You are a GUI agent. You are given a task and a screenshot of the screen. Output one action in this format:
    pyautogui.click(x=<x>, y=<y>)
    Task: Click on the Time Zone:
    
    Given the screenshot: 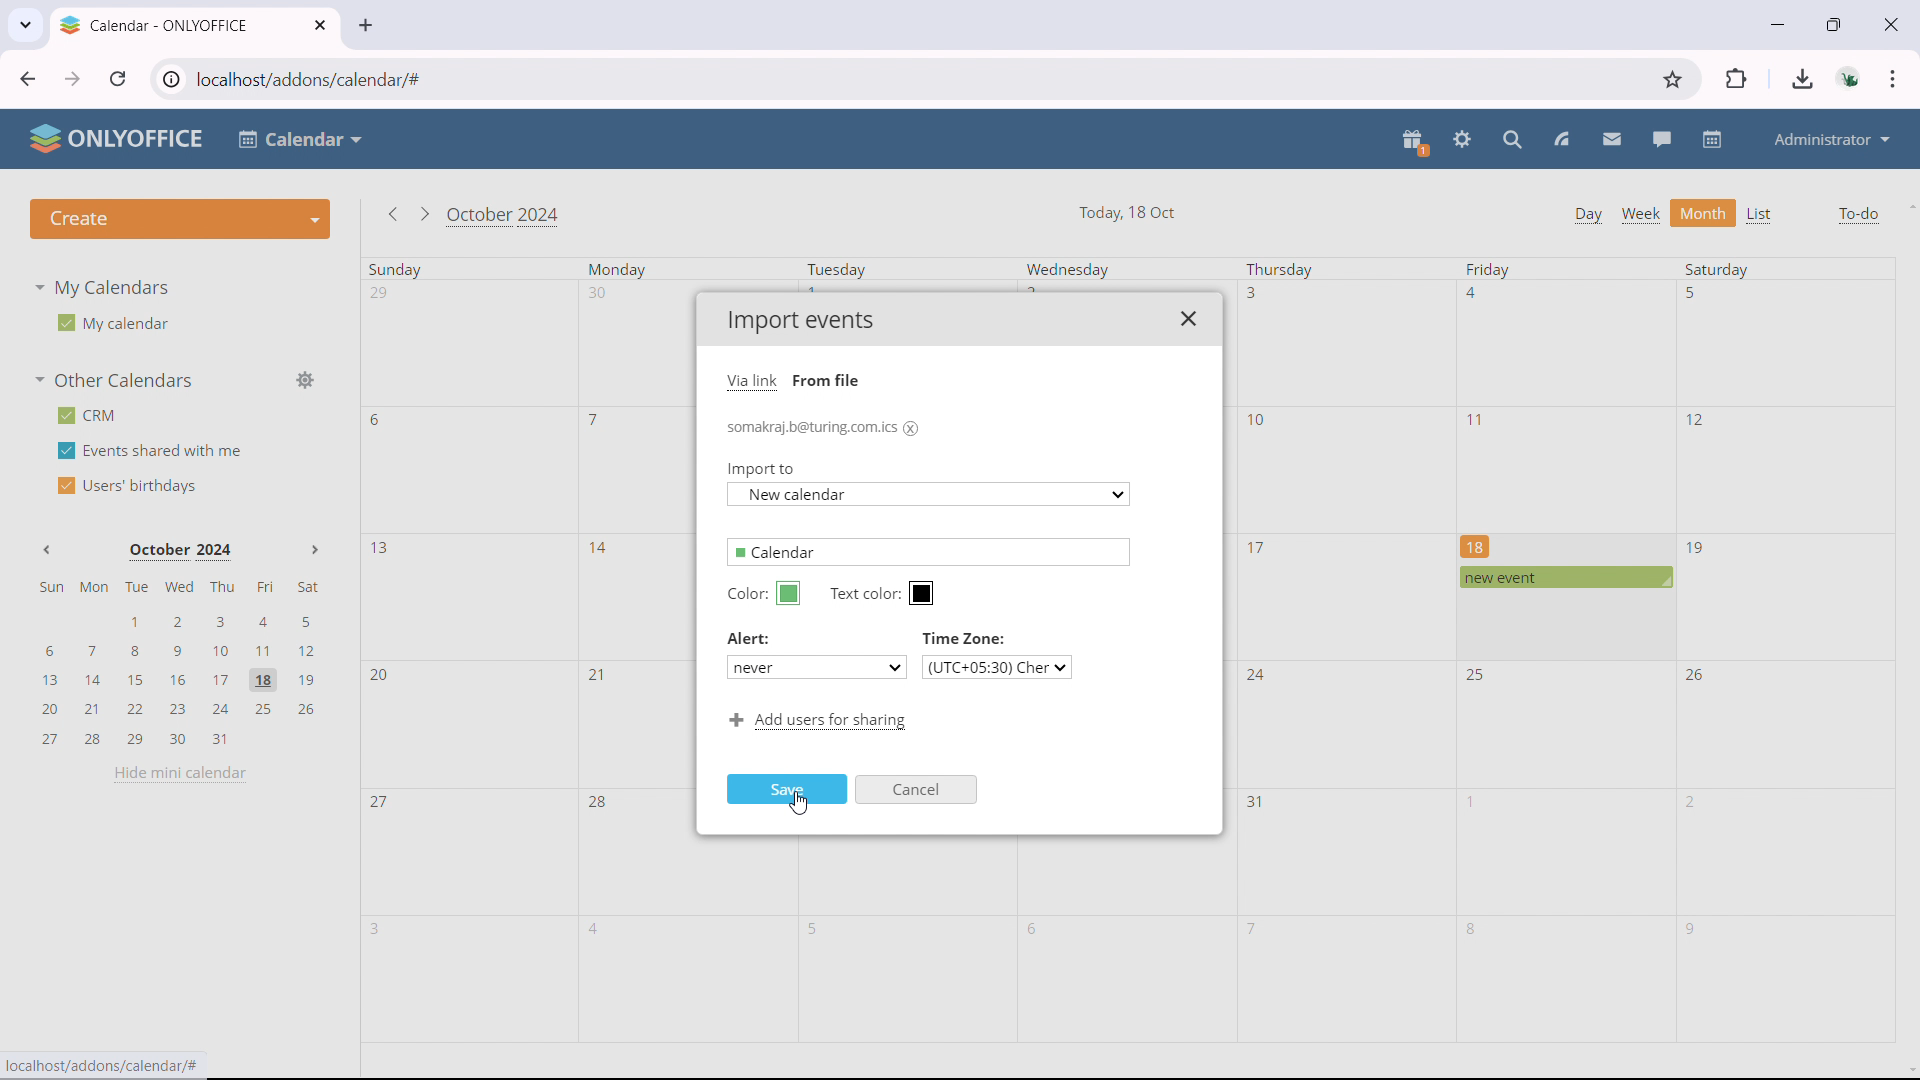 What is the action you would take?
    pyautogui.click(x=967, y=640)
    